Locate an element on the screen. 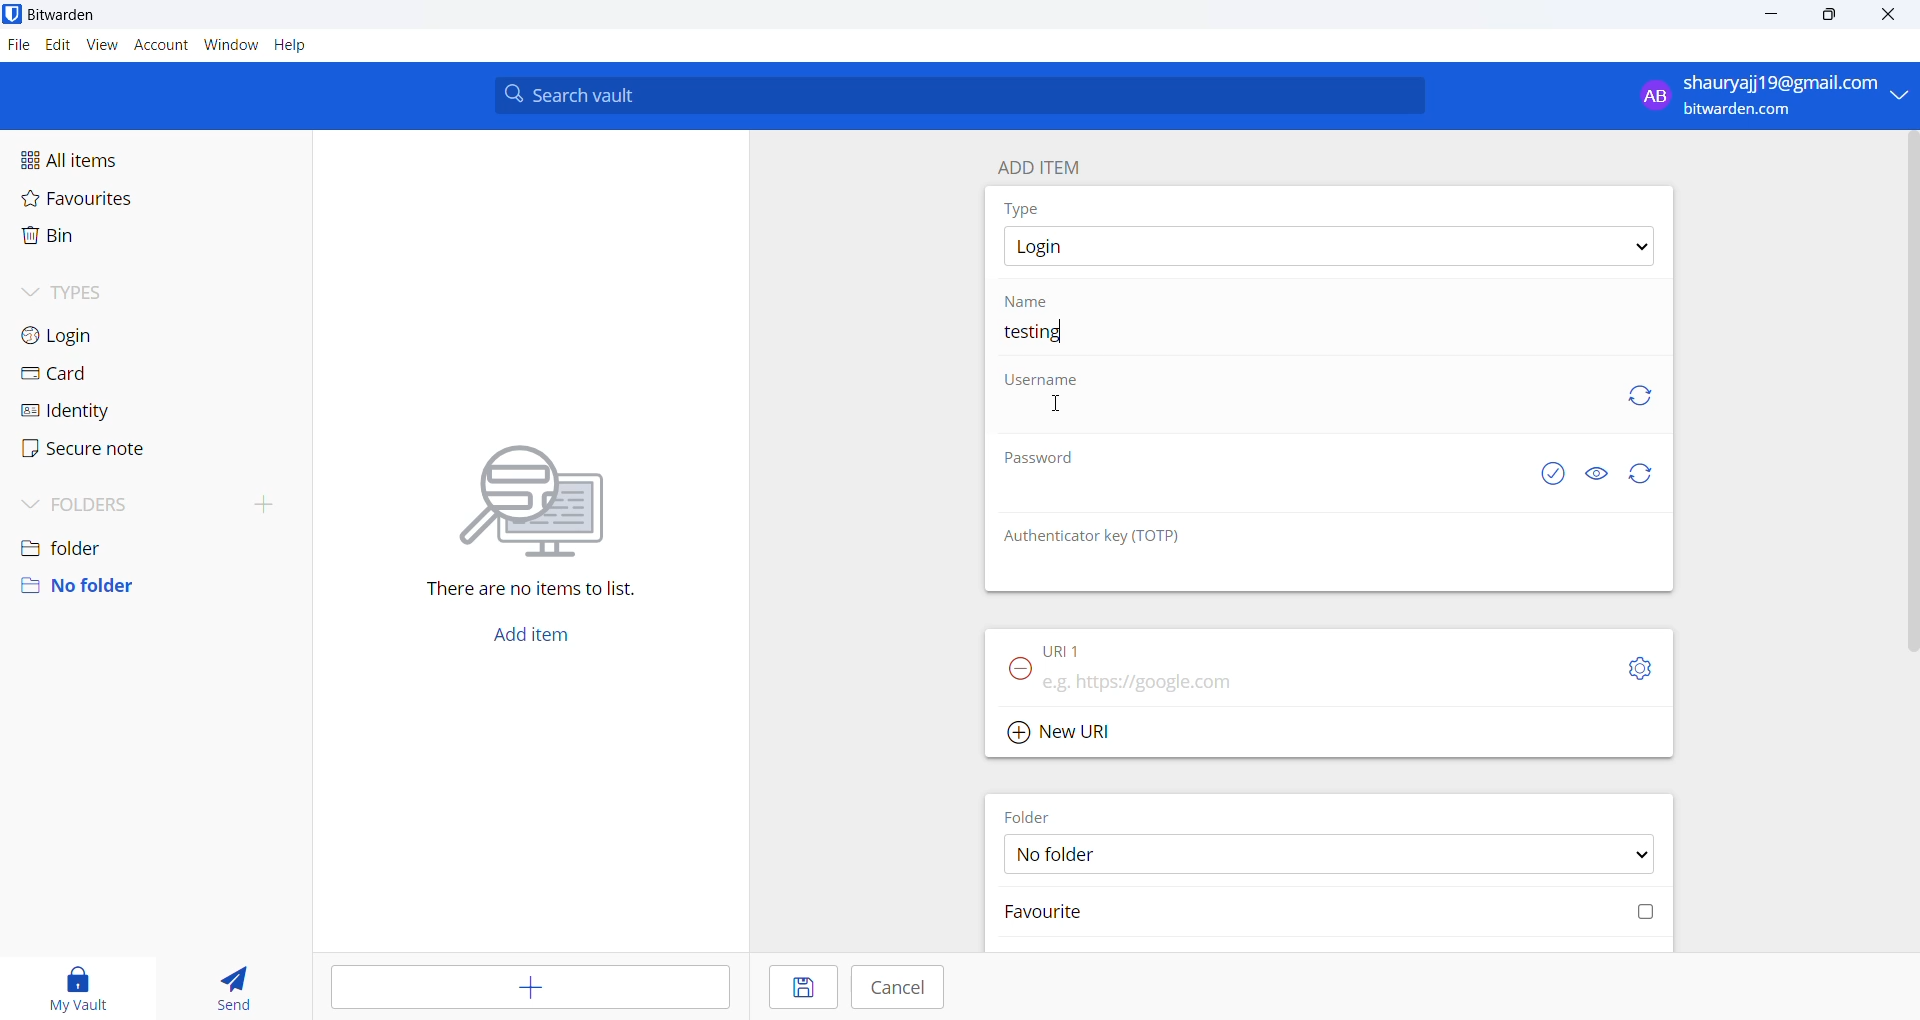  secure note is located at coordinates (101, 450).